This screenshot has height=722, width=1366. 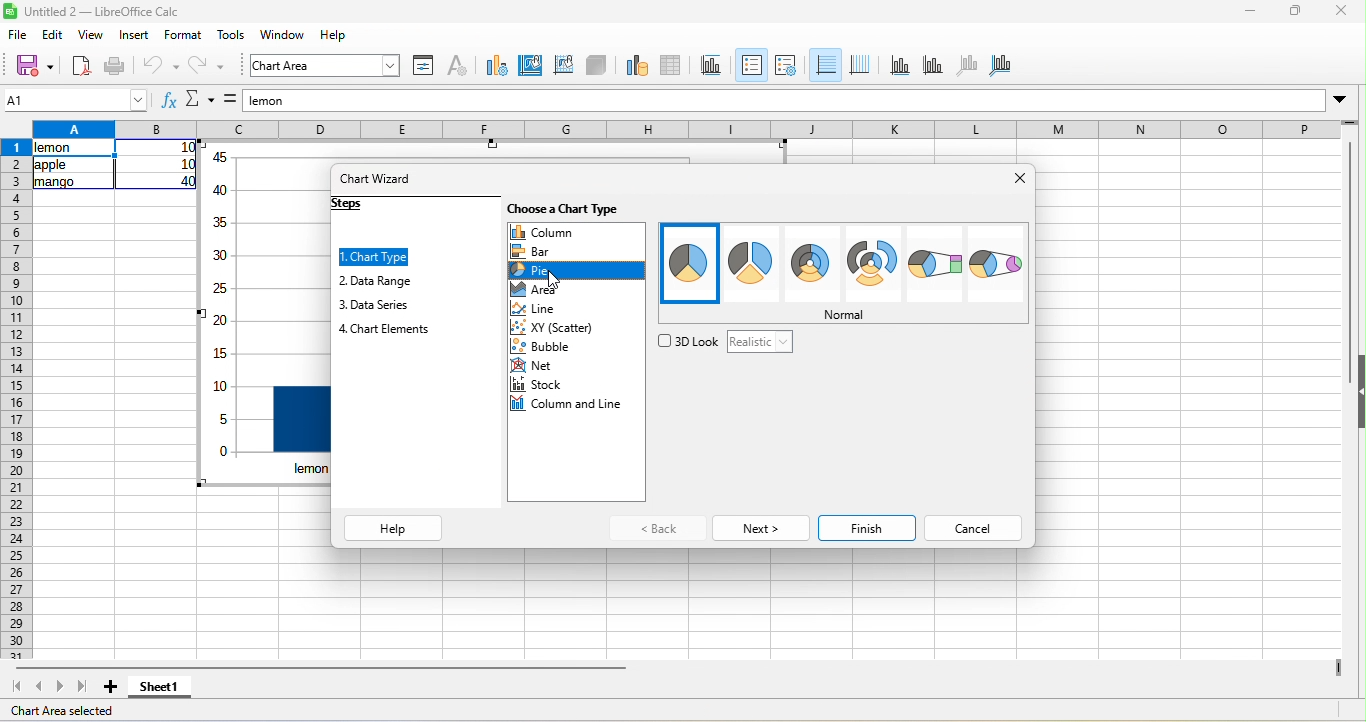 What do you see at coordinates (555, 310) in the screenshot?
I see `line` at bounding box center [555, 310].